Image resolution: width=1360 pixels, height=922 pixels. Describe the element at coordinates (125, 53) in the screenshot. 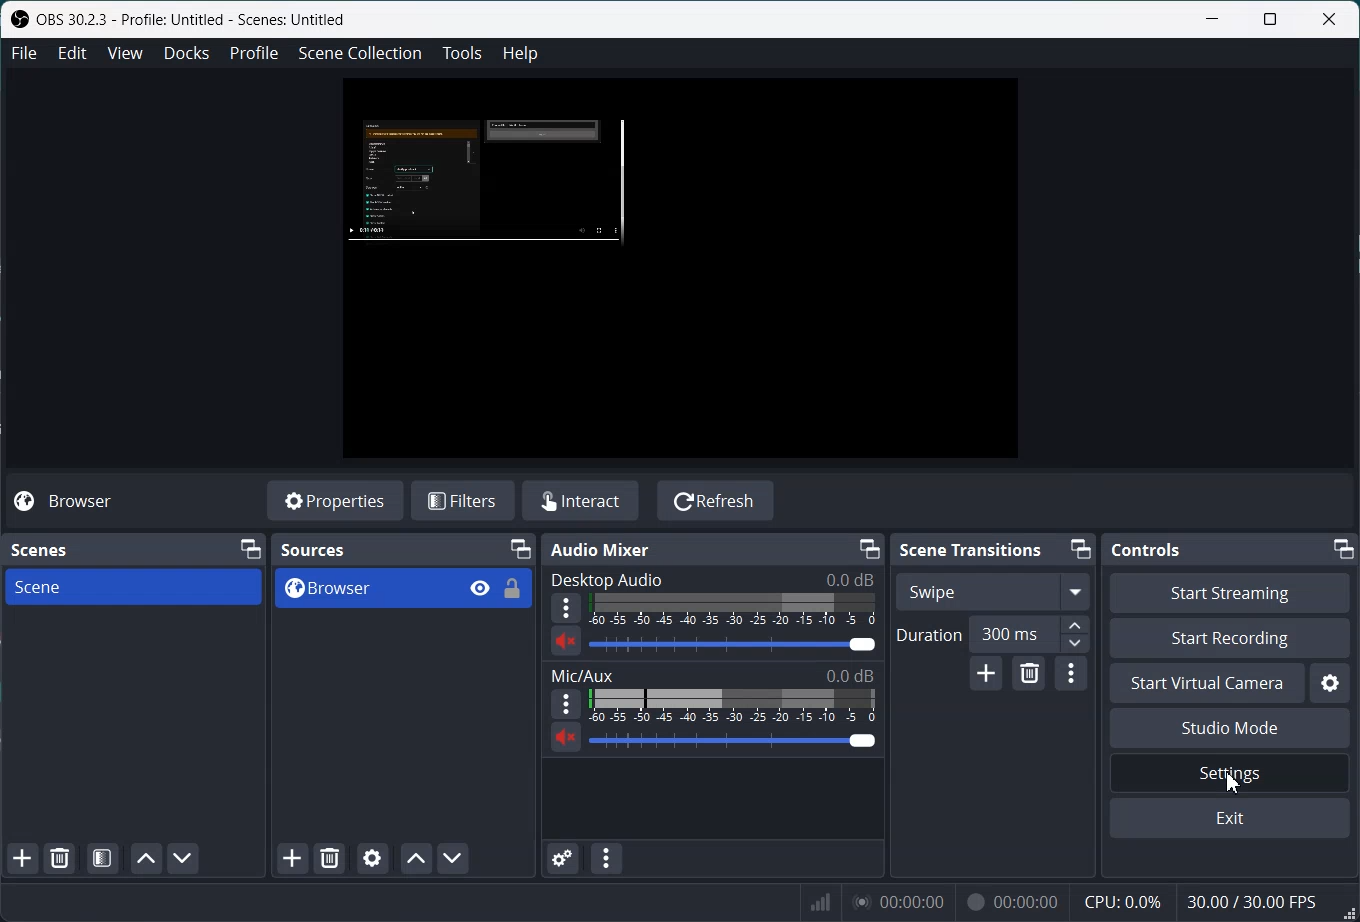

I see `View` at that location.